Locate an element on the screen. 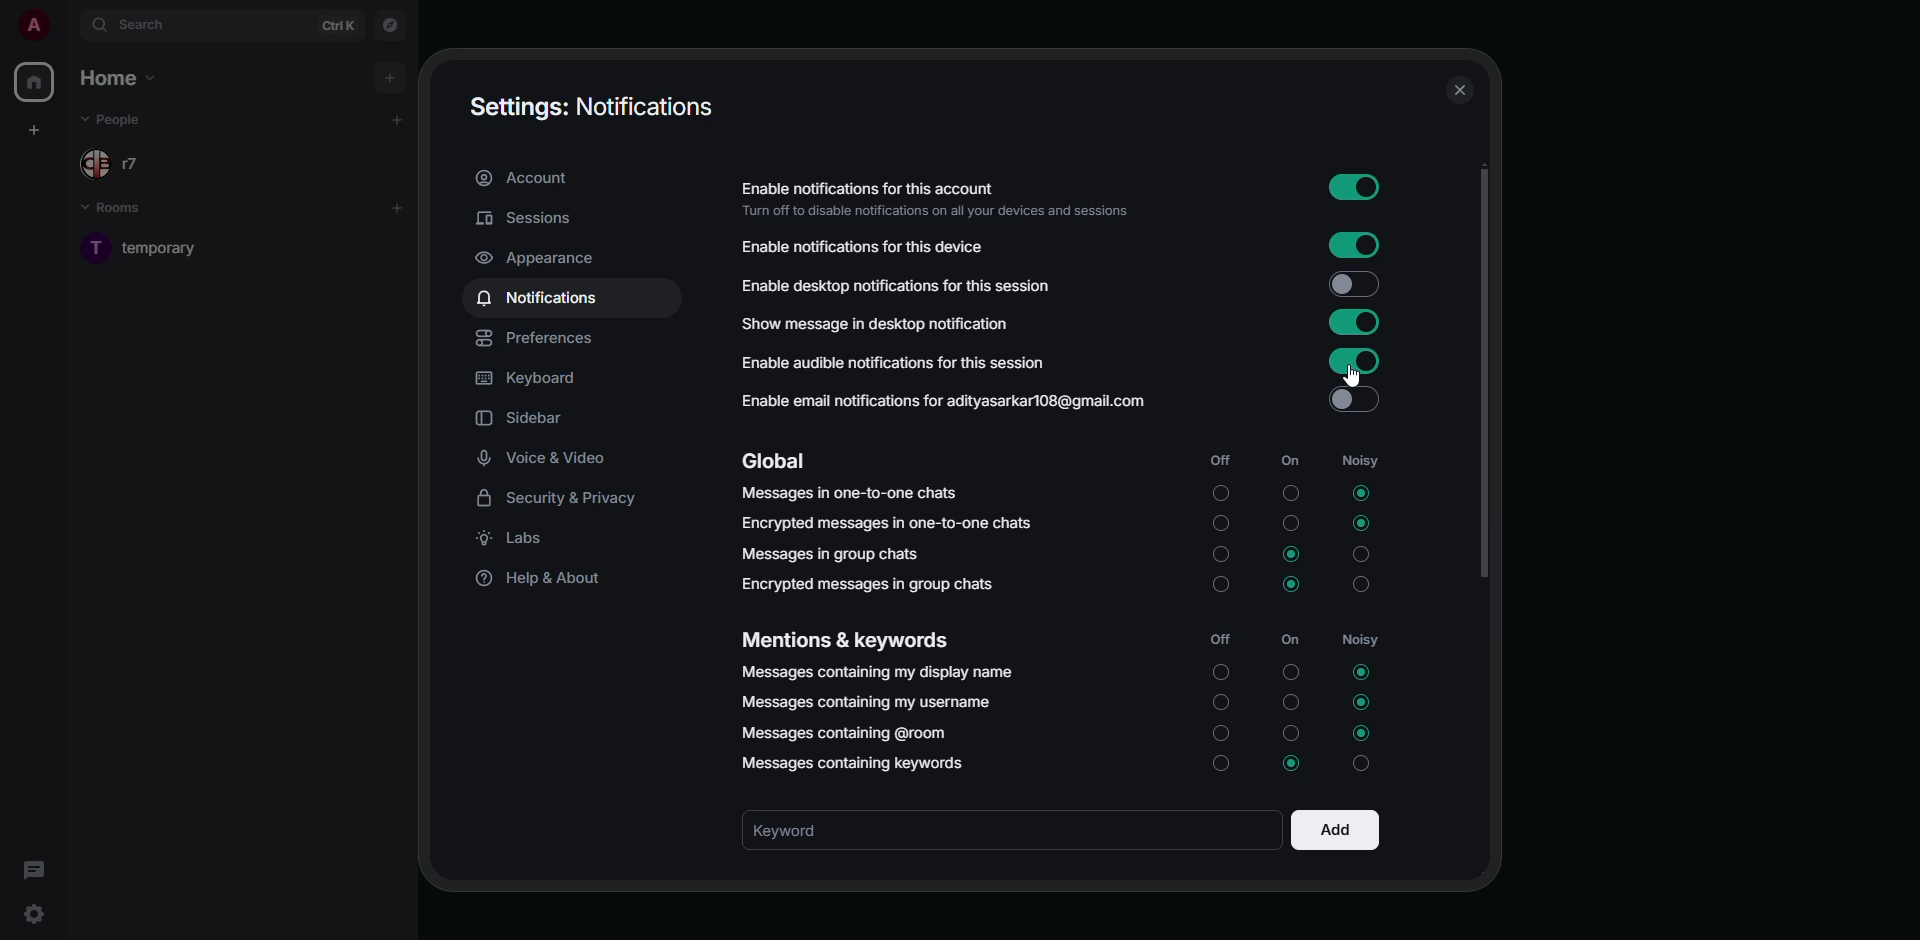  noisy is located at coordinates (1360, 639).